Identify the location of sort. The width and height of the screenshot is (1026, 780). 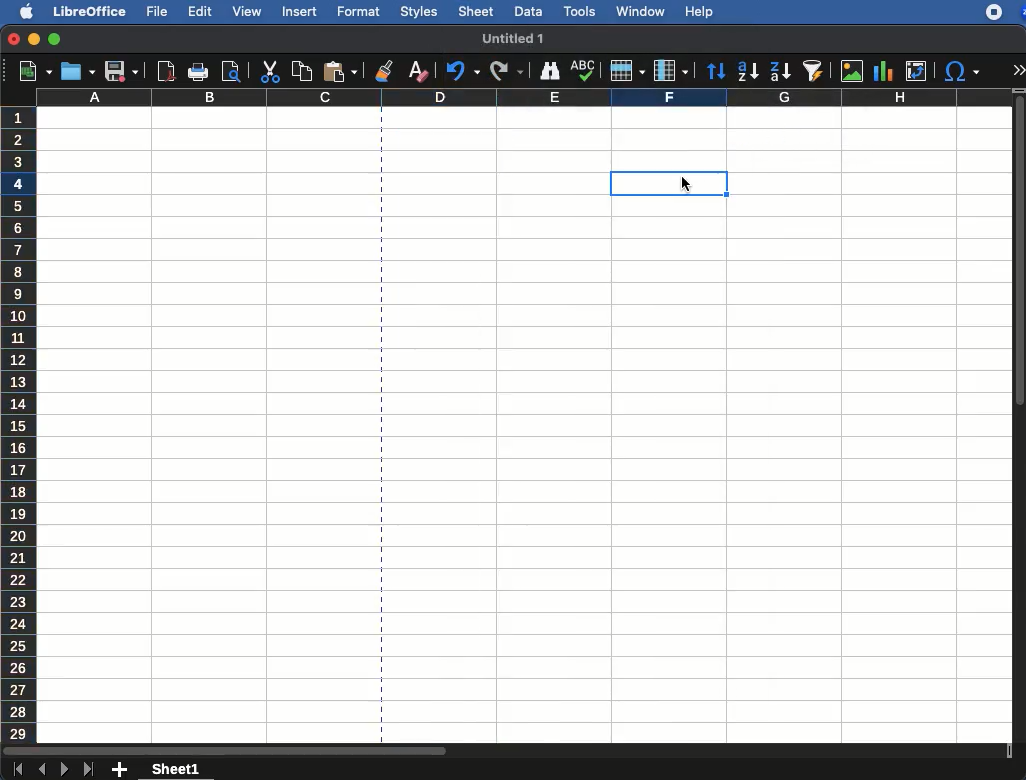
(716, 71).